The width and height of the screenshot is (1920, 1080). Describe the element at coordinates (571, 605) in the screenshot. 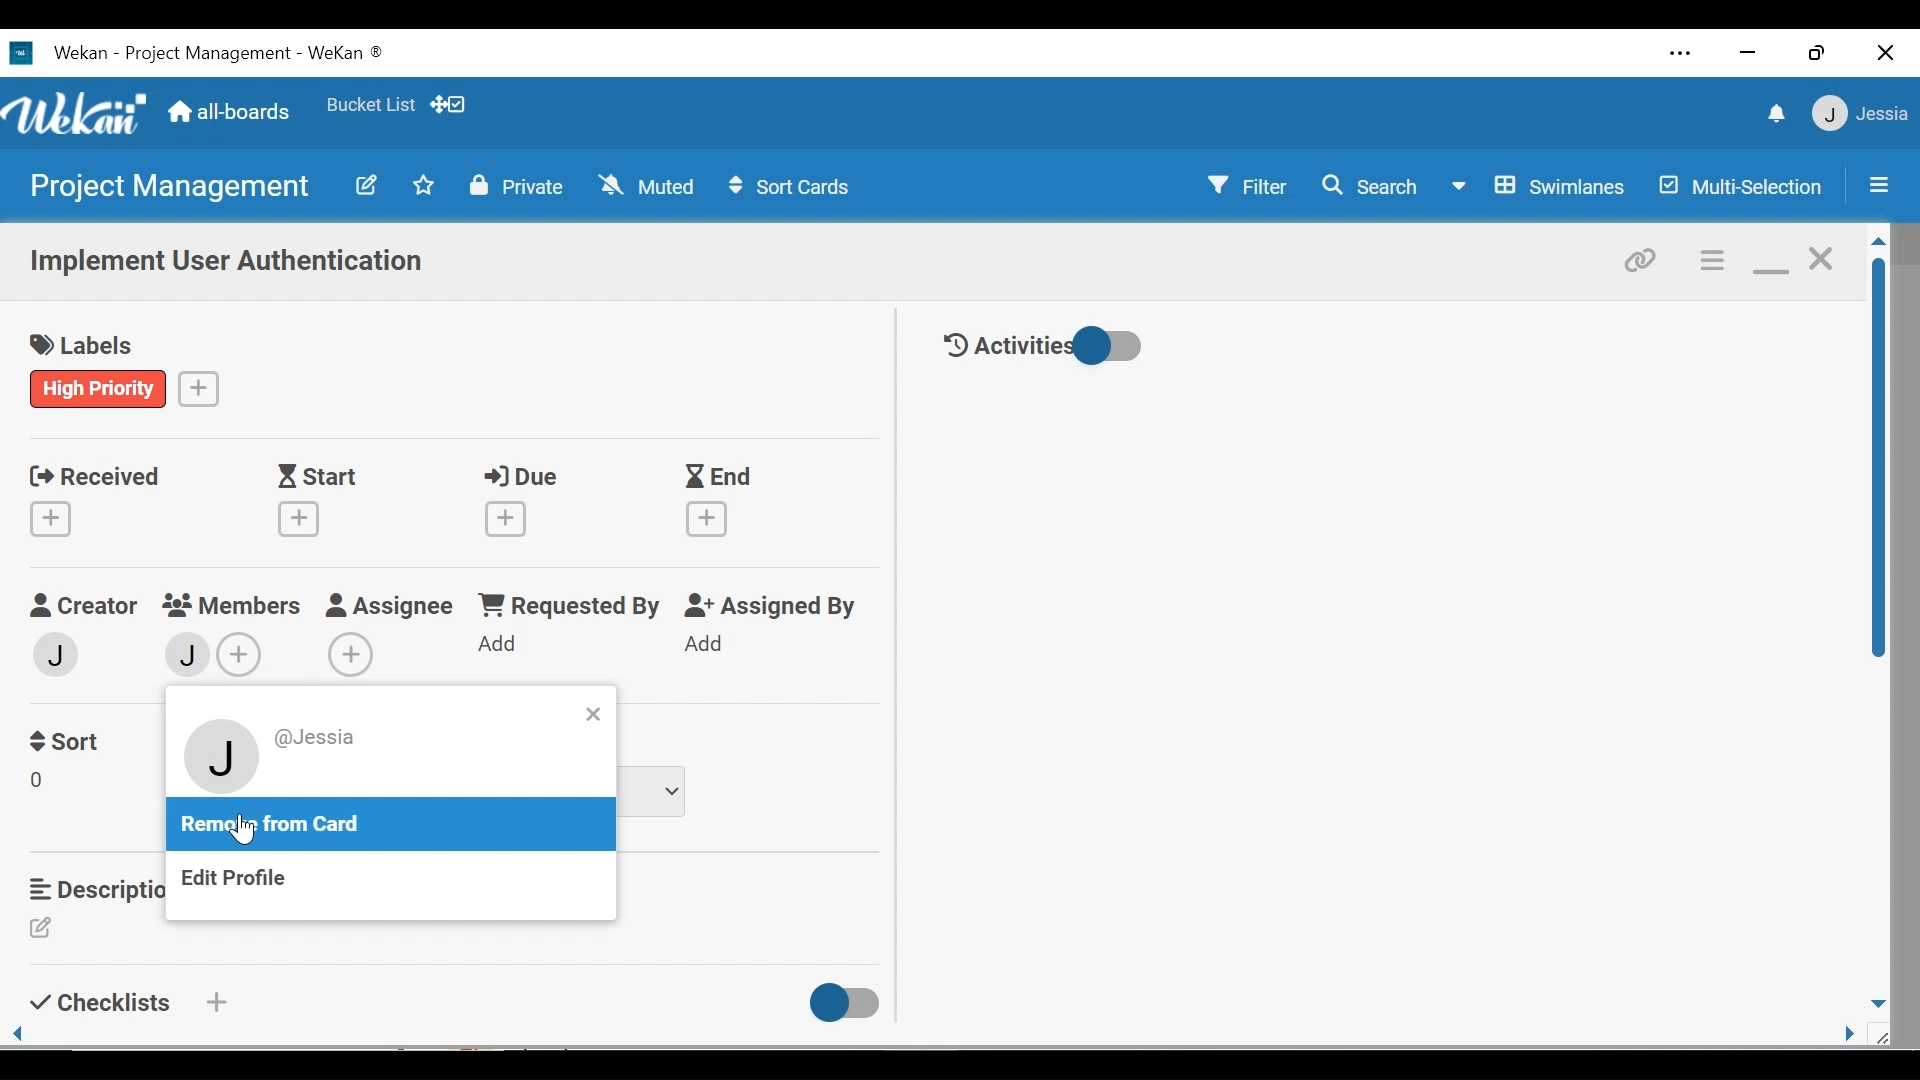

I see `Requested By` at that location.